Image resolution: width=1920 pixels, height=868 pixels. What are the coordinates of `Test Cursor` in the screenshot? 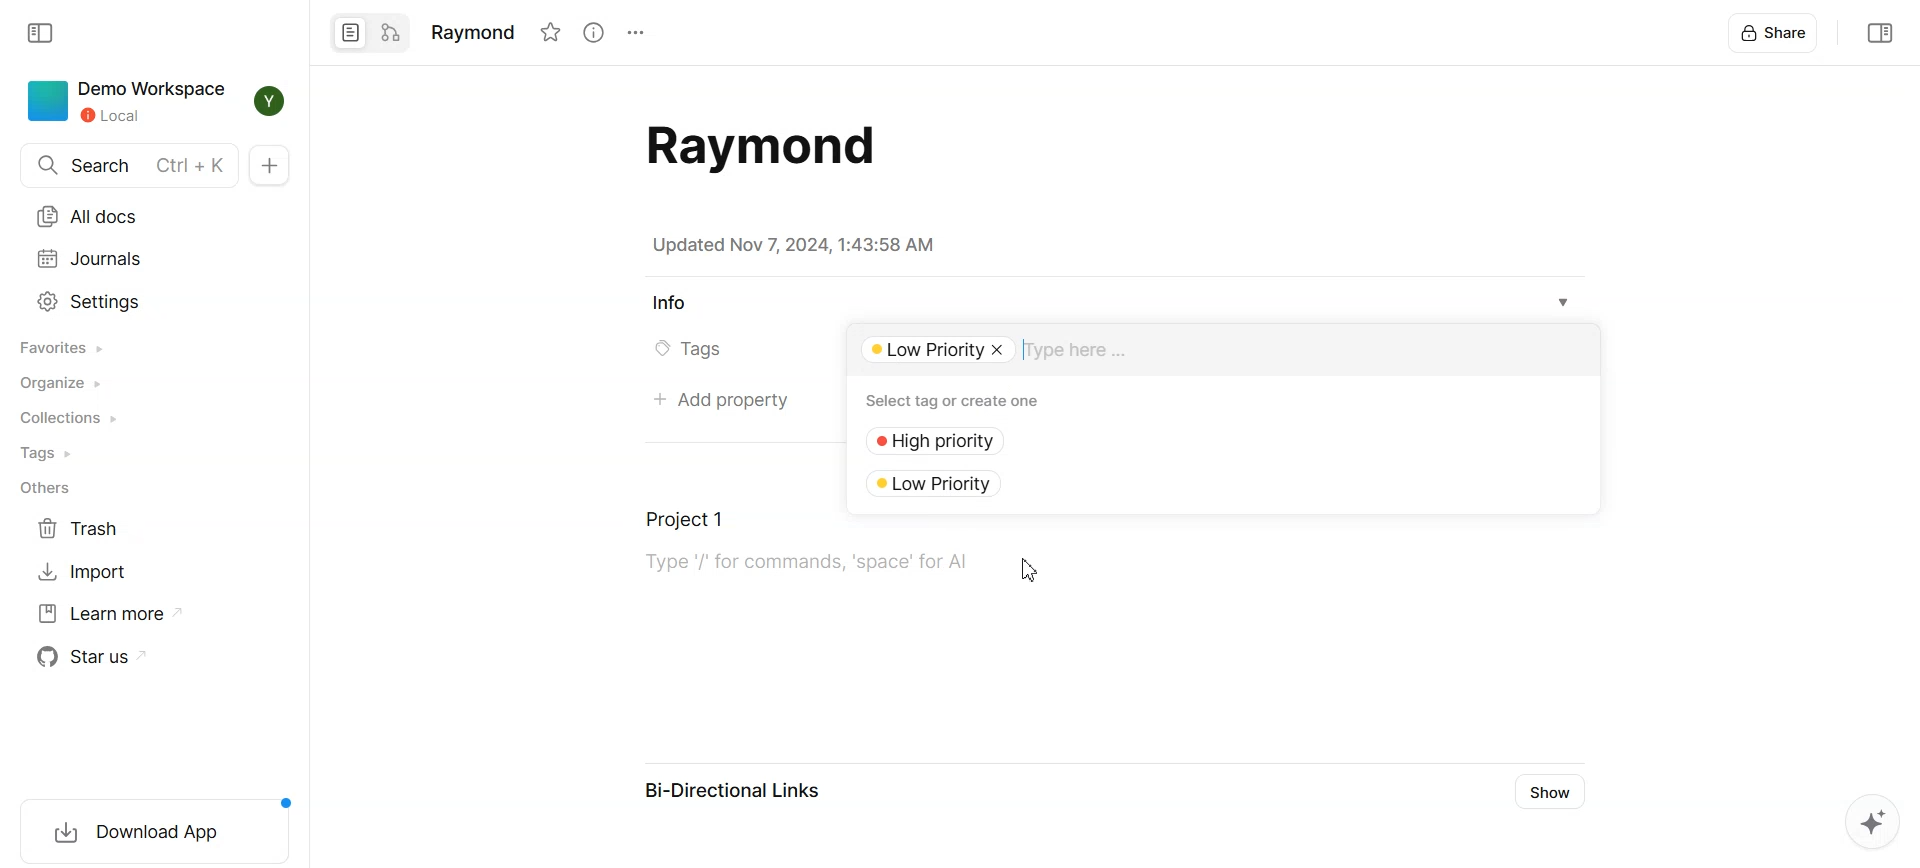 It's located at (1029, 351).